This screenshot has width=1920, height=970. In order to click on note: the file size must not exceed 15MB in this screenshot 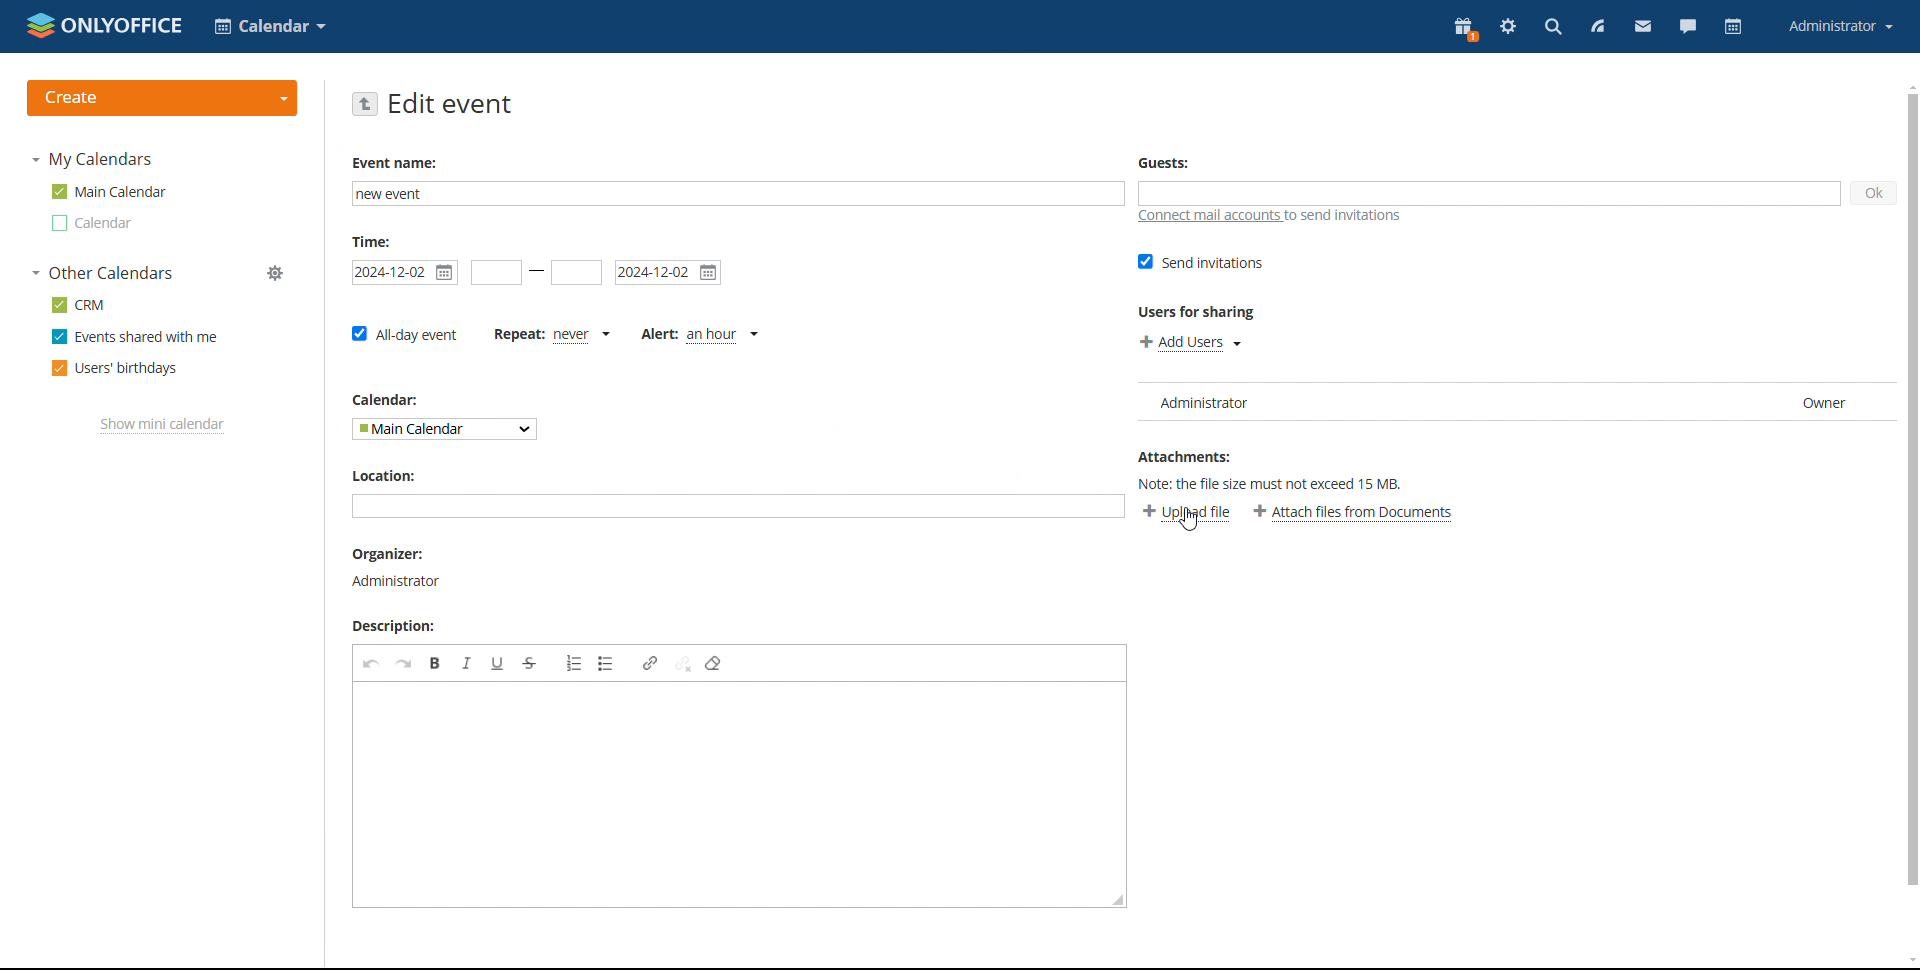, I will do `click(1280, 485)`.